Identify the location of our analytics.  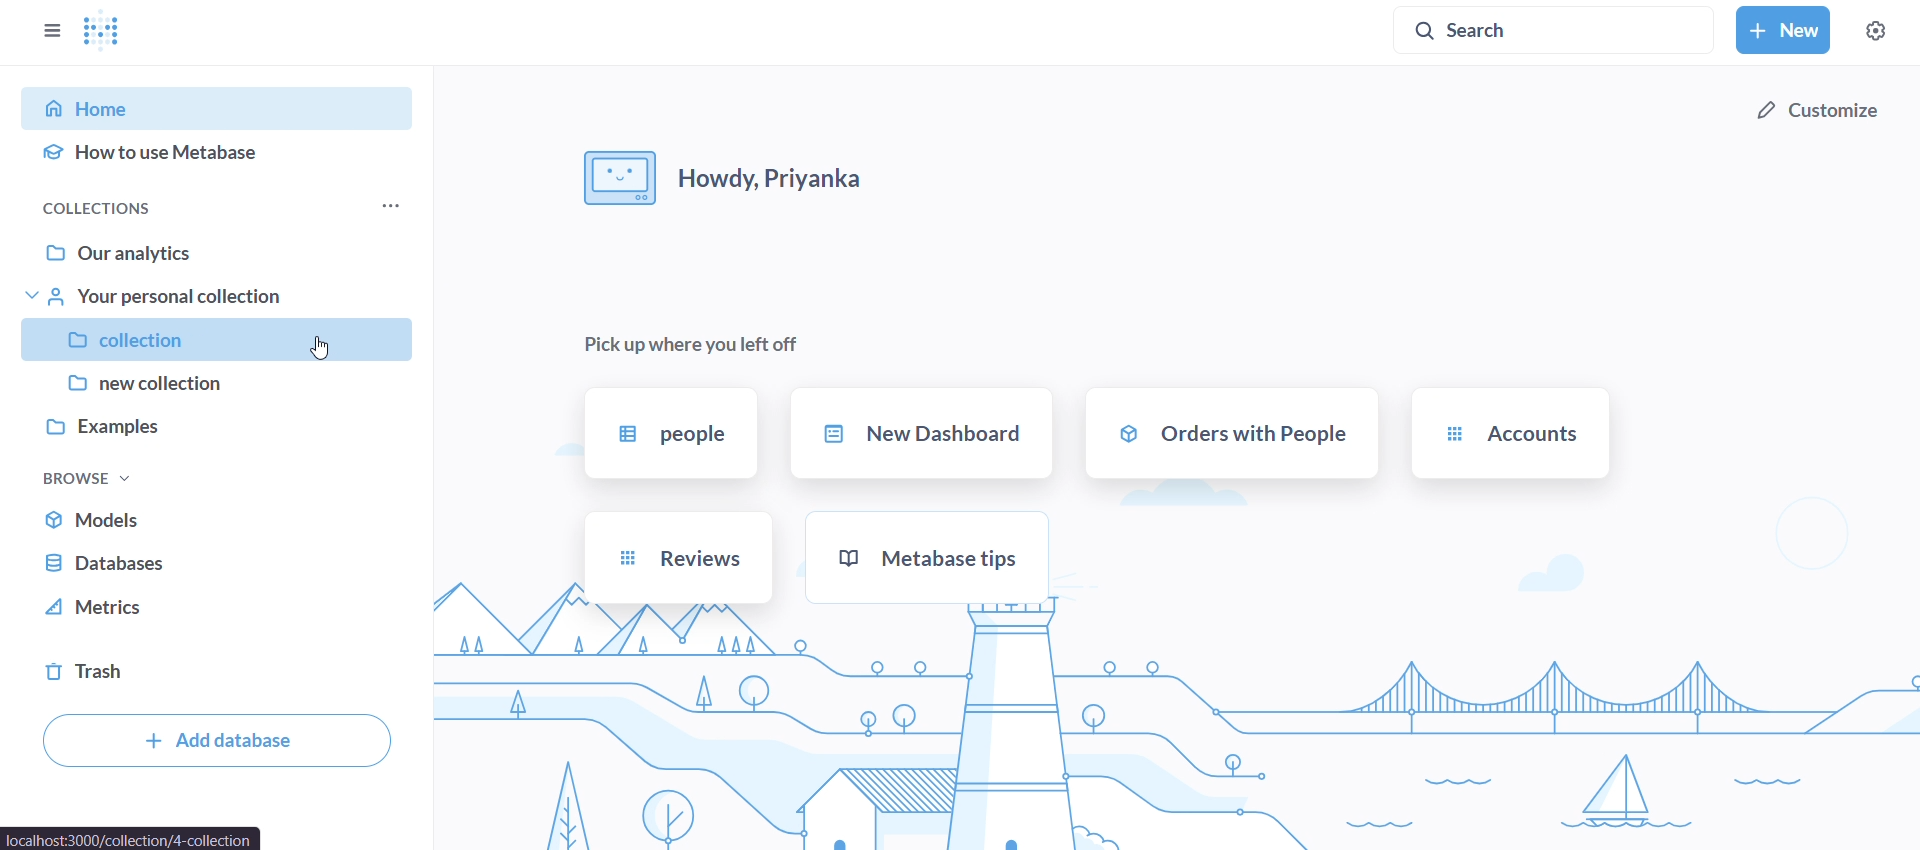
(223, 249).